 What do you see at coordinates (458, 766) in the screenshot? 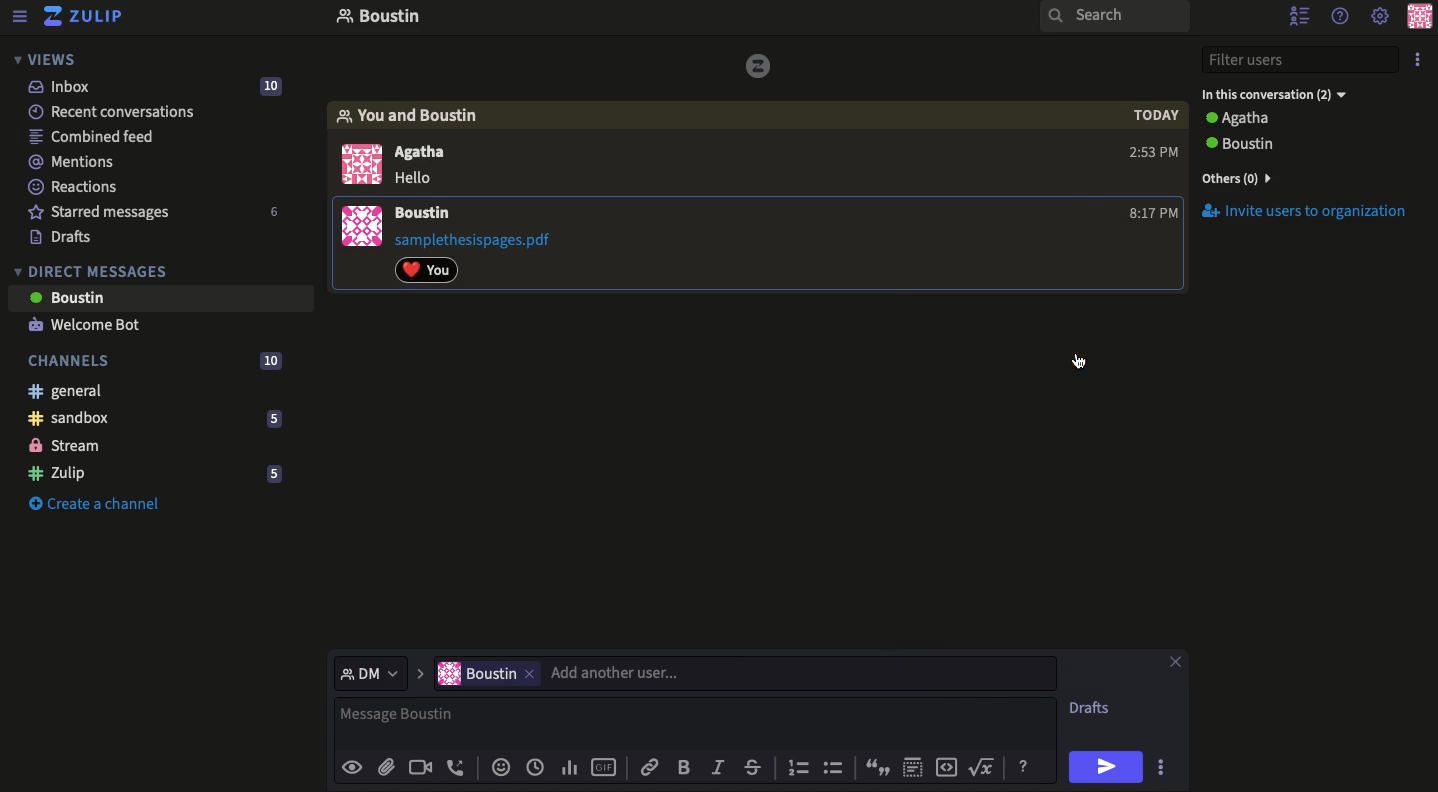
I see `Audio call` at bounding box center [458, 766].